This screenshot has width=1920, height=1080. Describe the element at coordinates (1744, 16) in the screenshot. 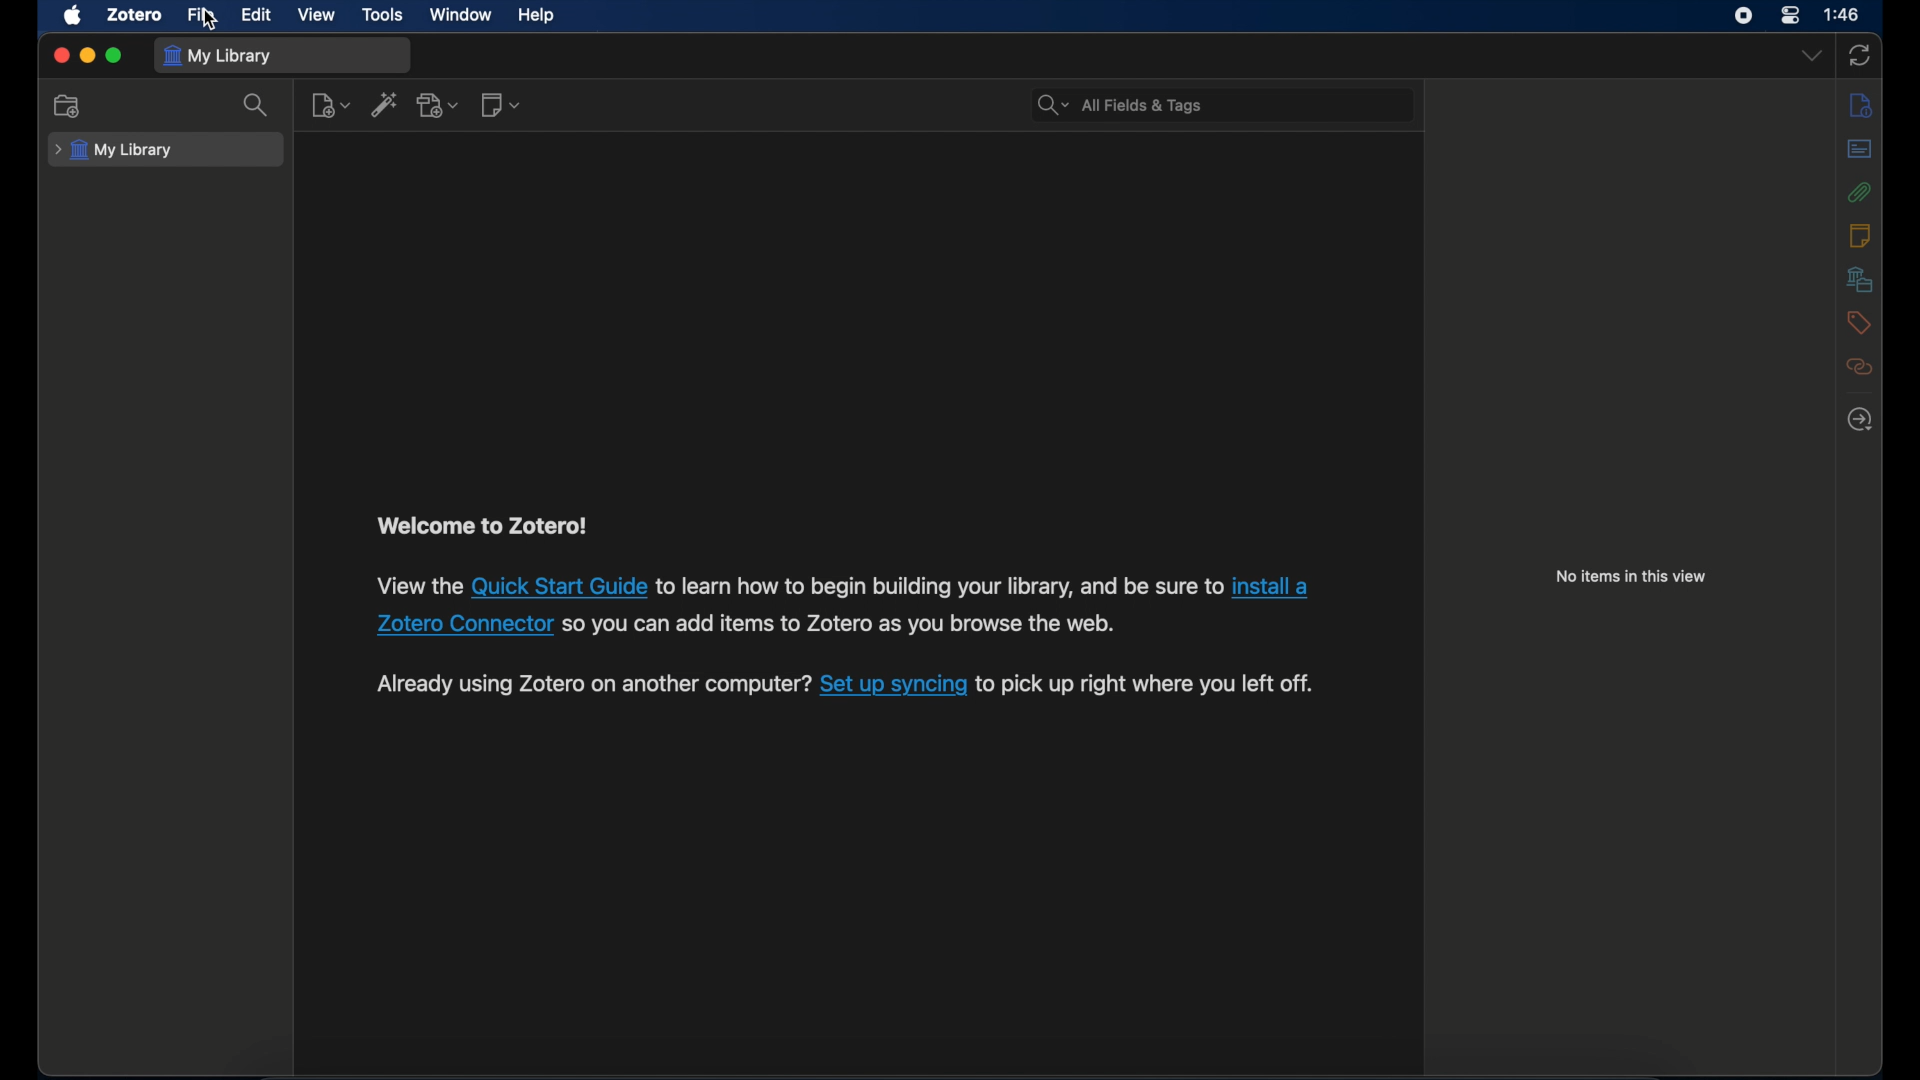

I see `screen recorder` at that location.